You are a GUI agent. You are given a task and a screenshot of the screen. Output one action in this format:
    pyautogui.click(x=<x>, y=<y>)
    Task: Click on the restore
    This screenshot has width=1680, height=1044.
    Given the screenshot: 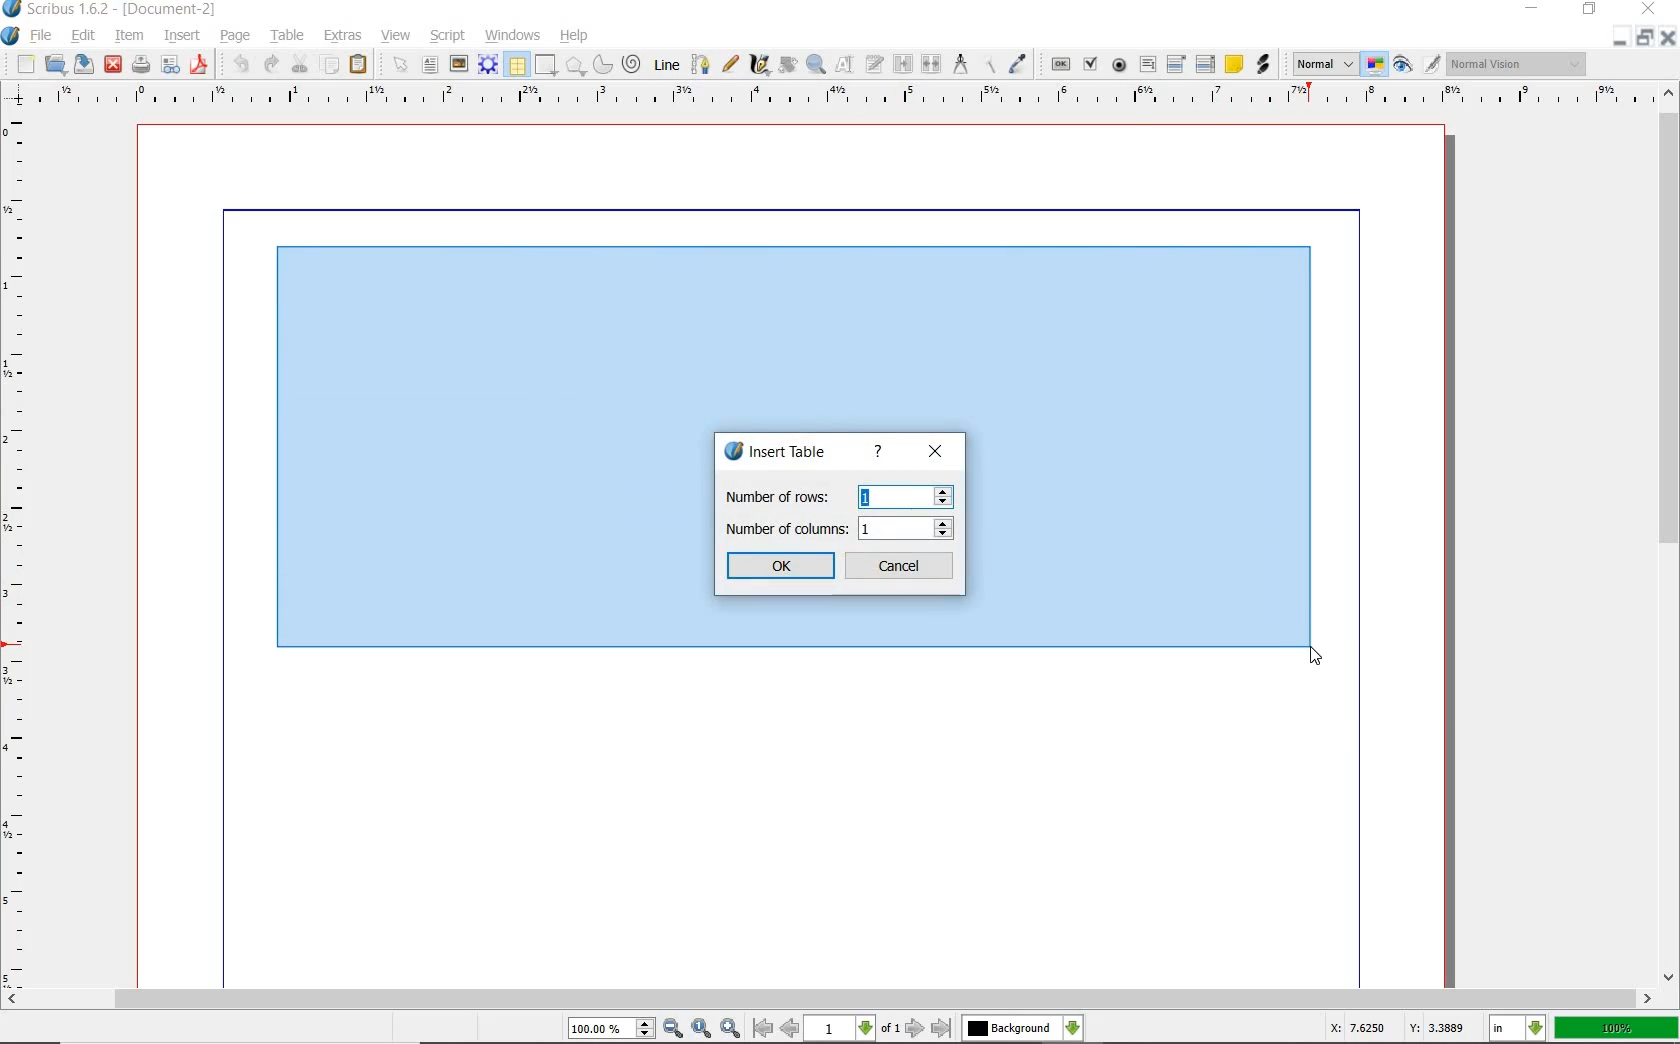 What is the action you would take?
    pyautogui.click(x=1590, y=10)
    